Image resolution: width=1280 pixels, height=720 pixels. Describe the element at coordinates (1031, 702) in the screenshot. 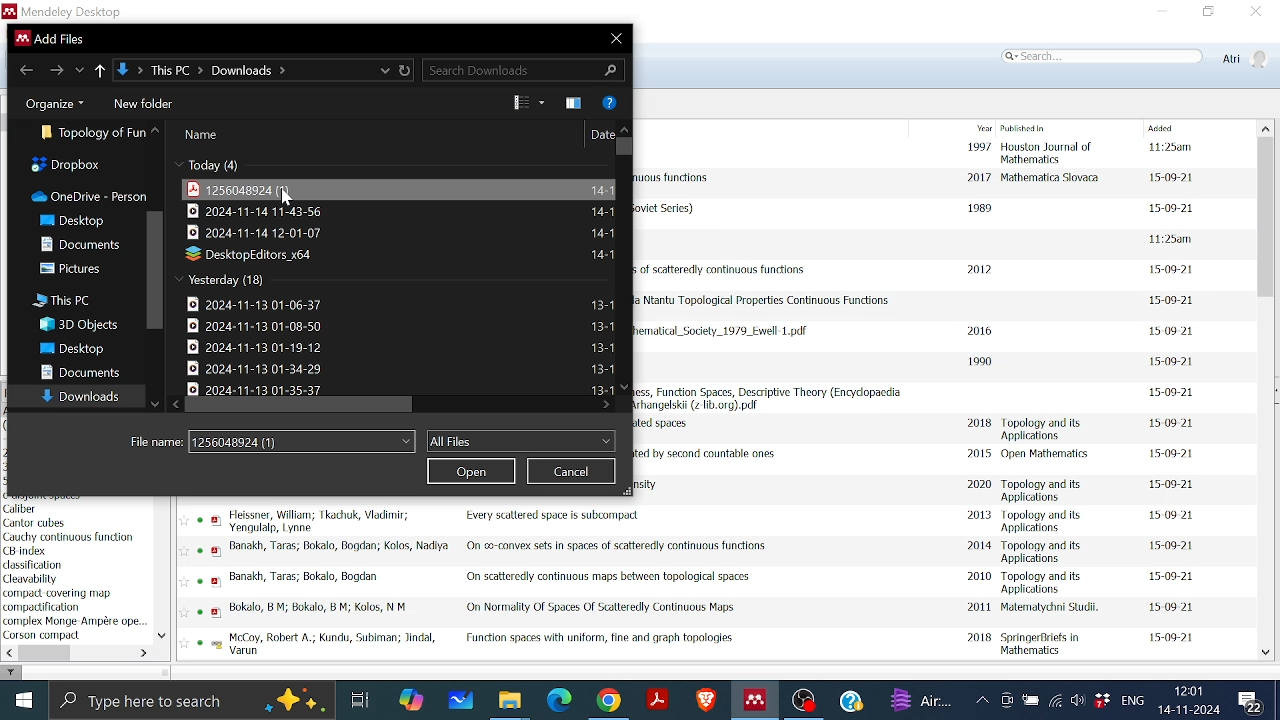

I see `Battery` at that location.